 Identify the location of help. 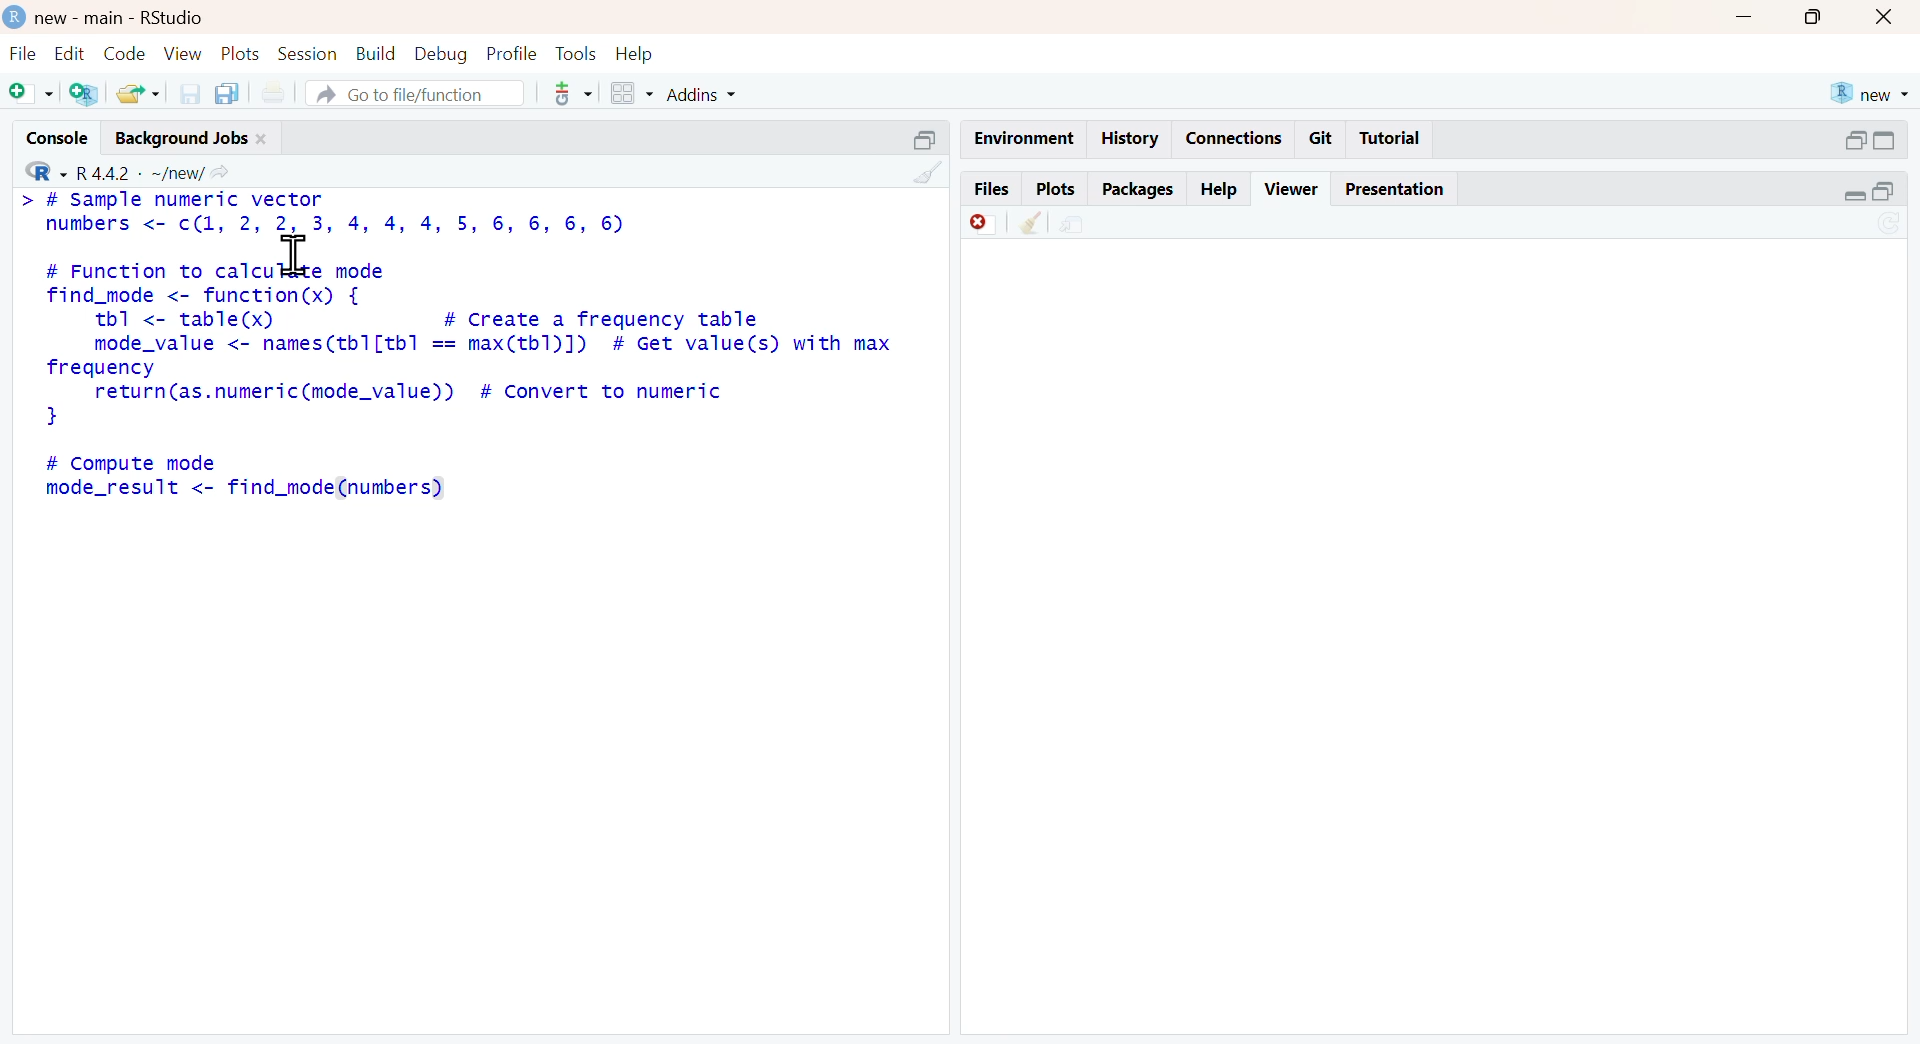
(1221, 189).